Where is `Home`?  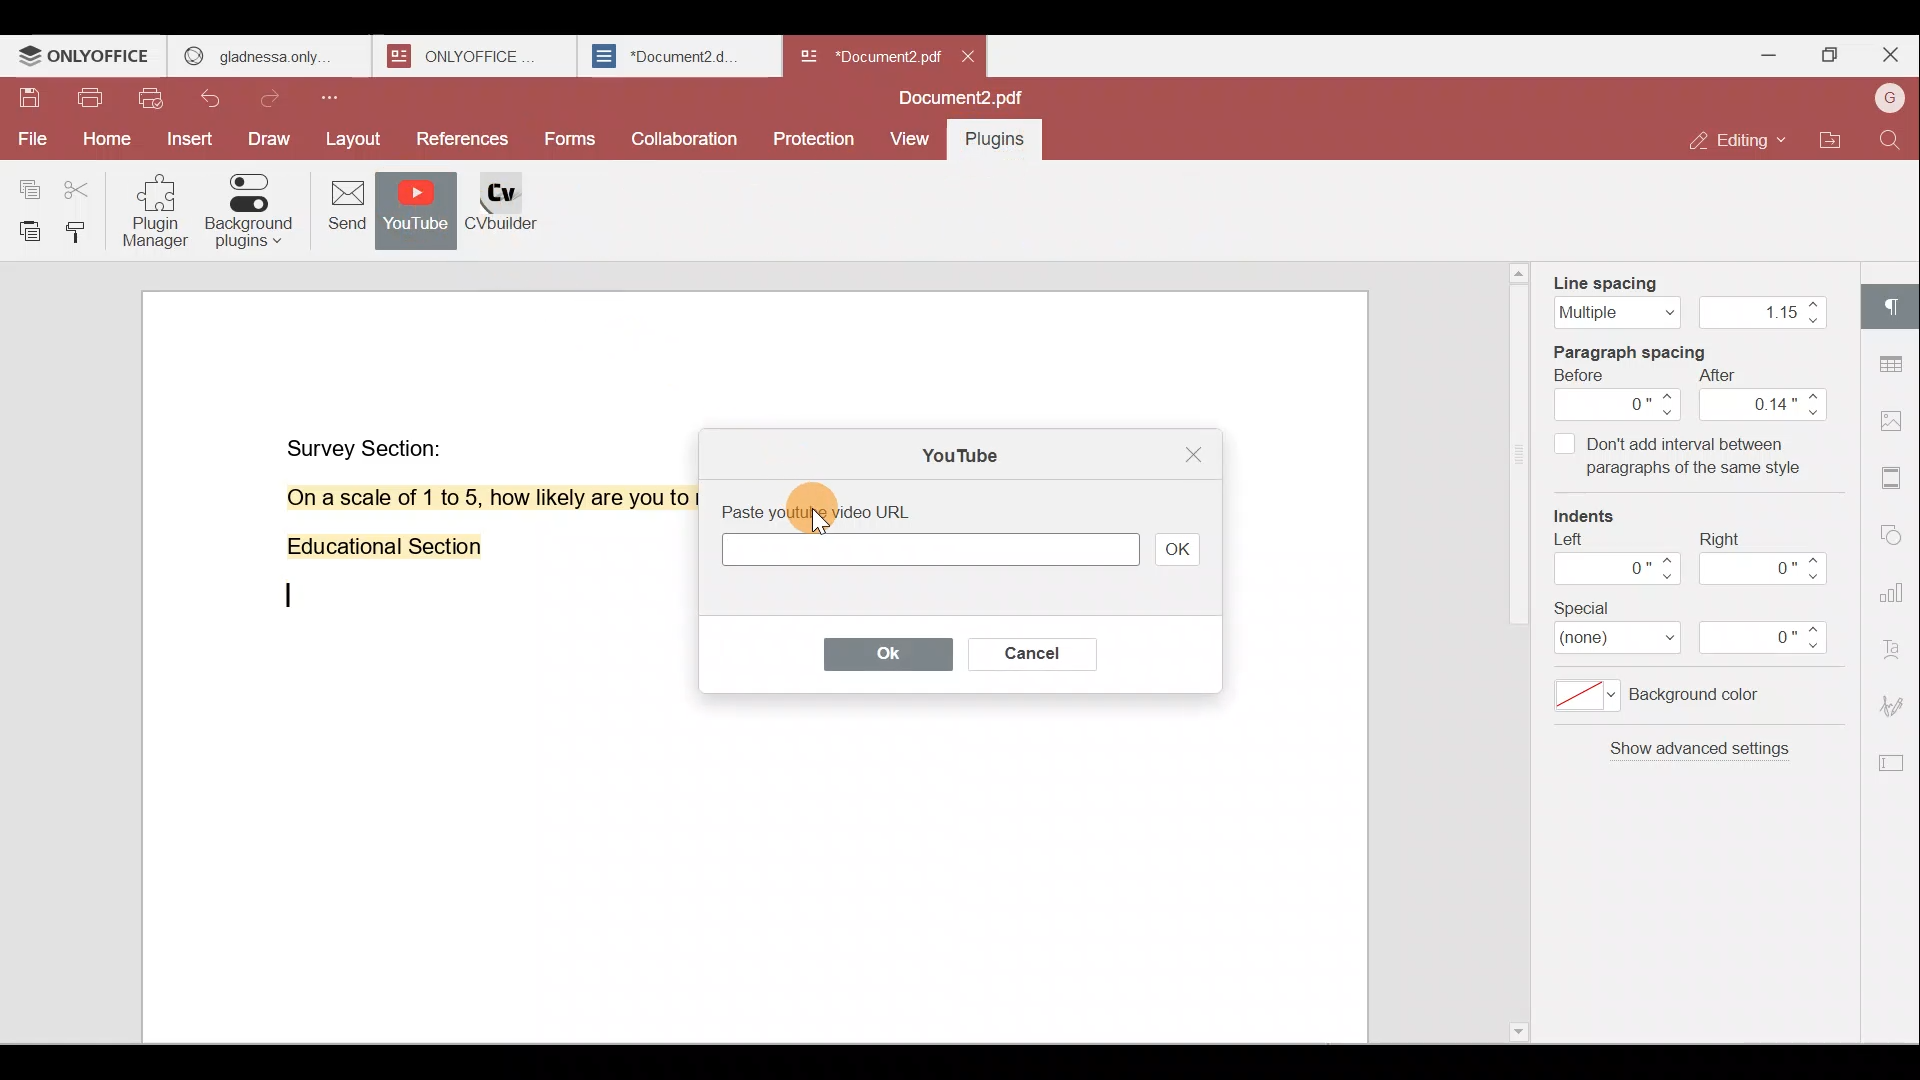
Home is located at coordinates (103, 143).